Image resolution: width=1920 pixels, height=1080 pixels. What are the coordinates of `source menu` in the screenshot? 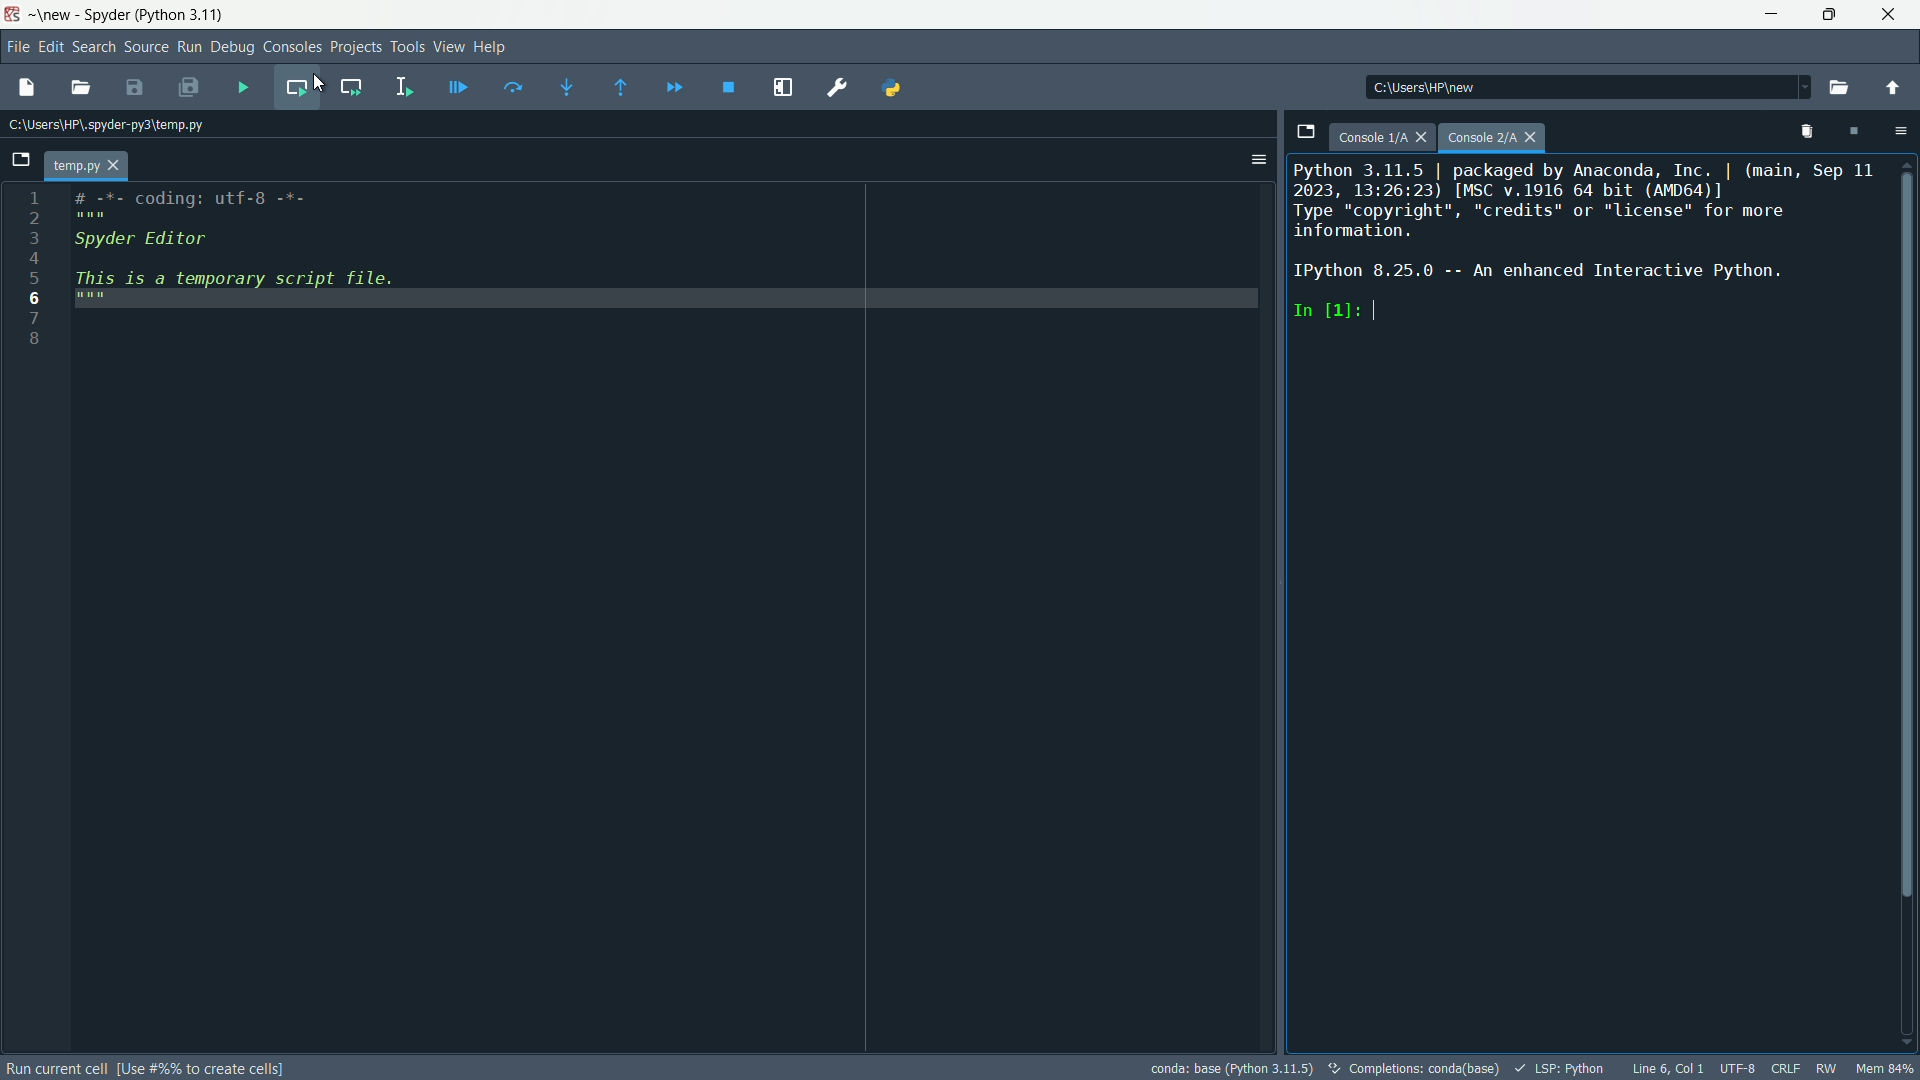 It's located at (145, 46).